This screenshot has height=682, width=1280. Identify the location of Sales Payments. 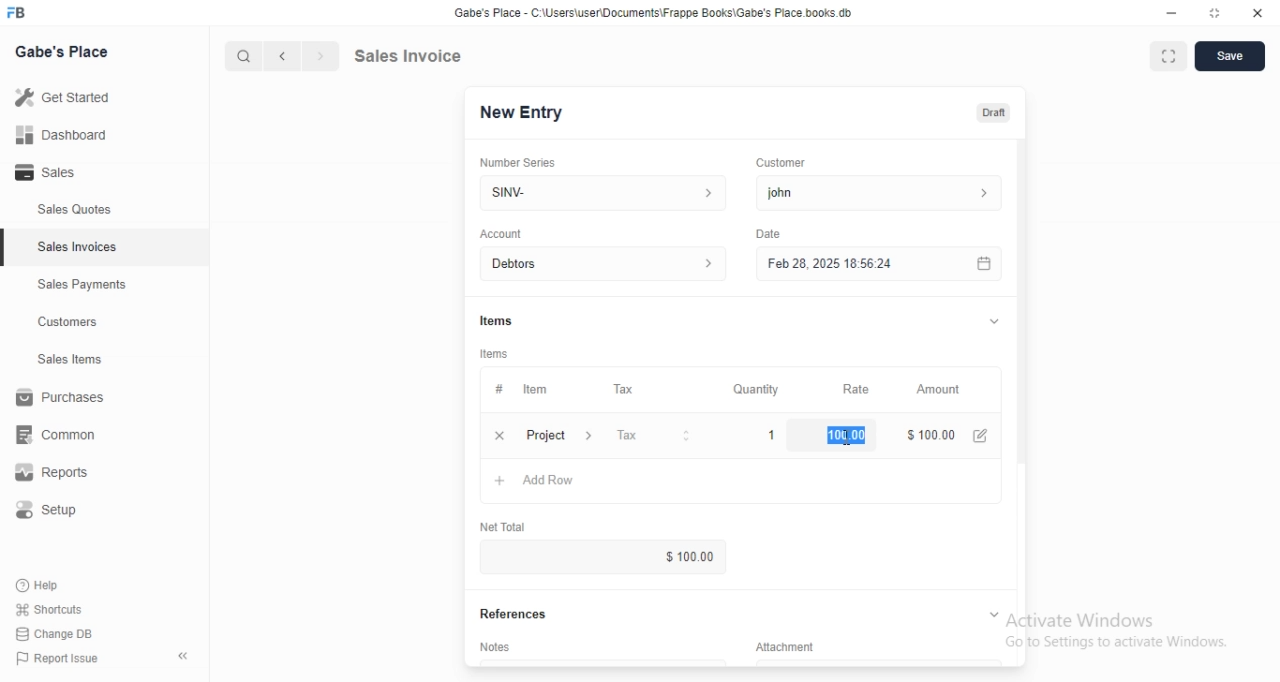
(77, 285).